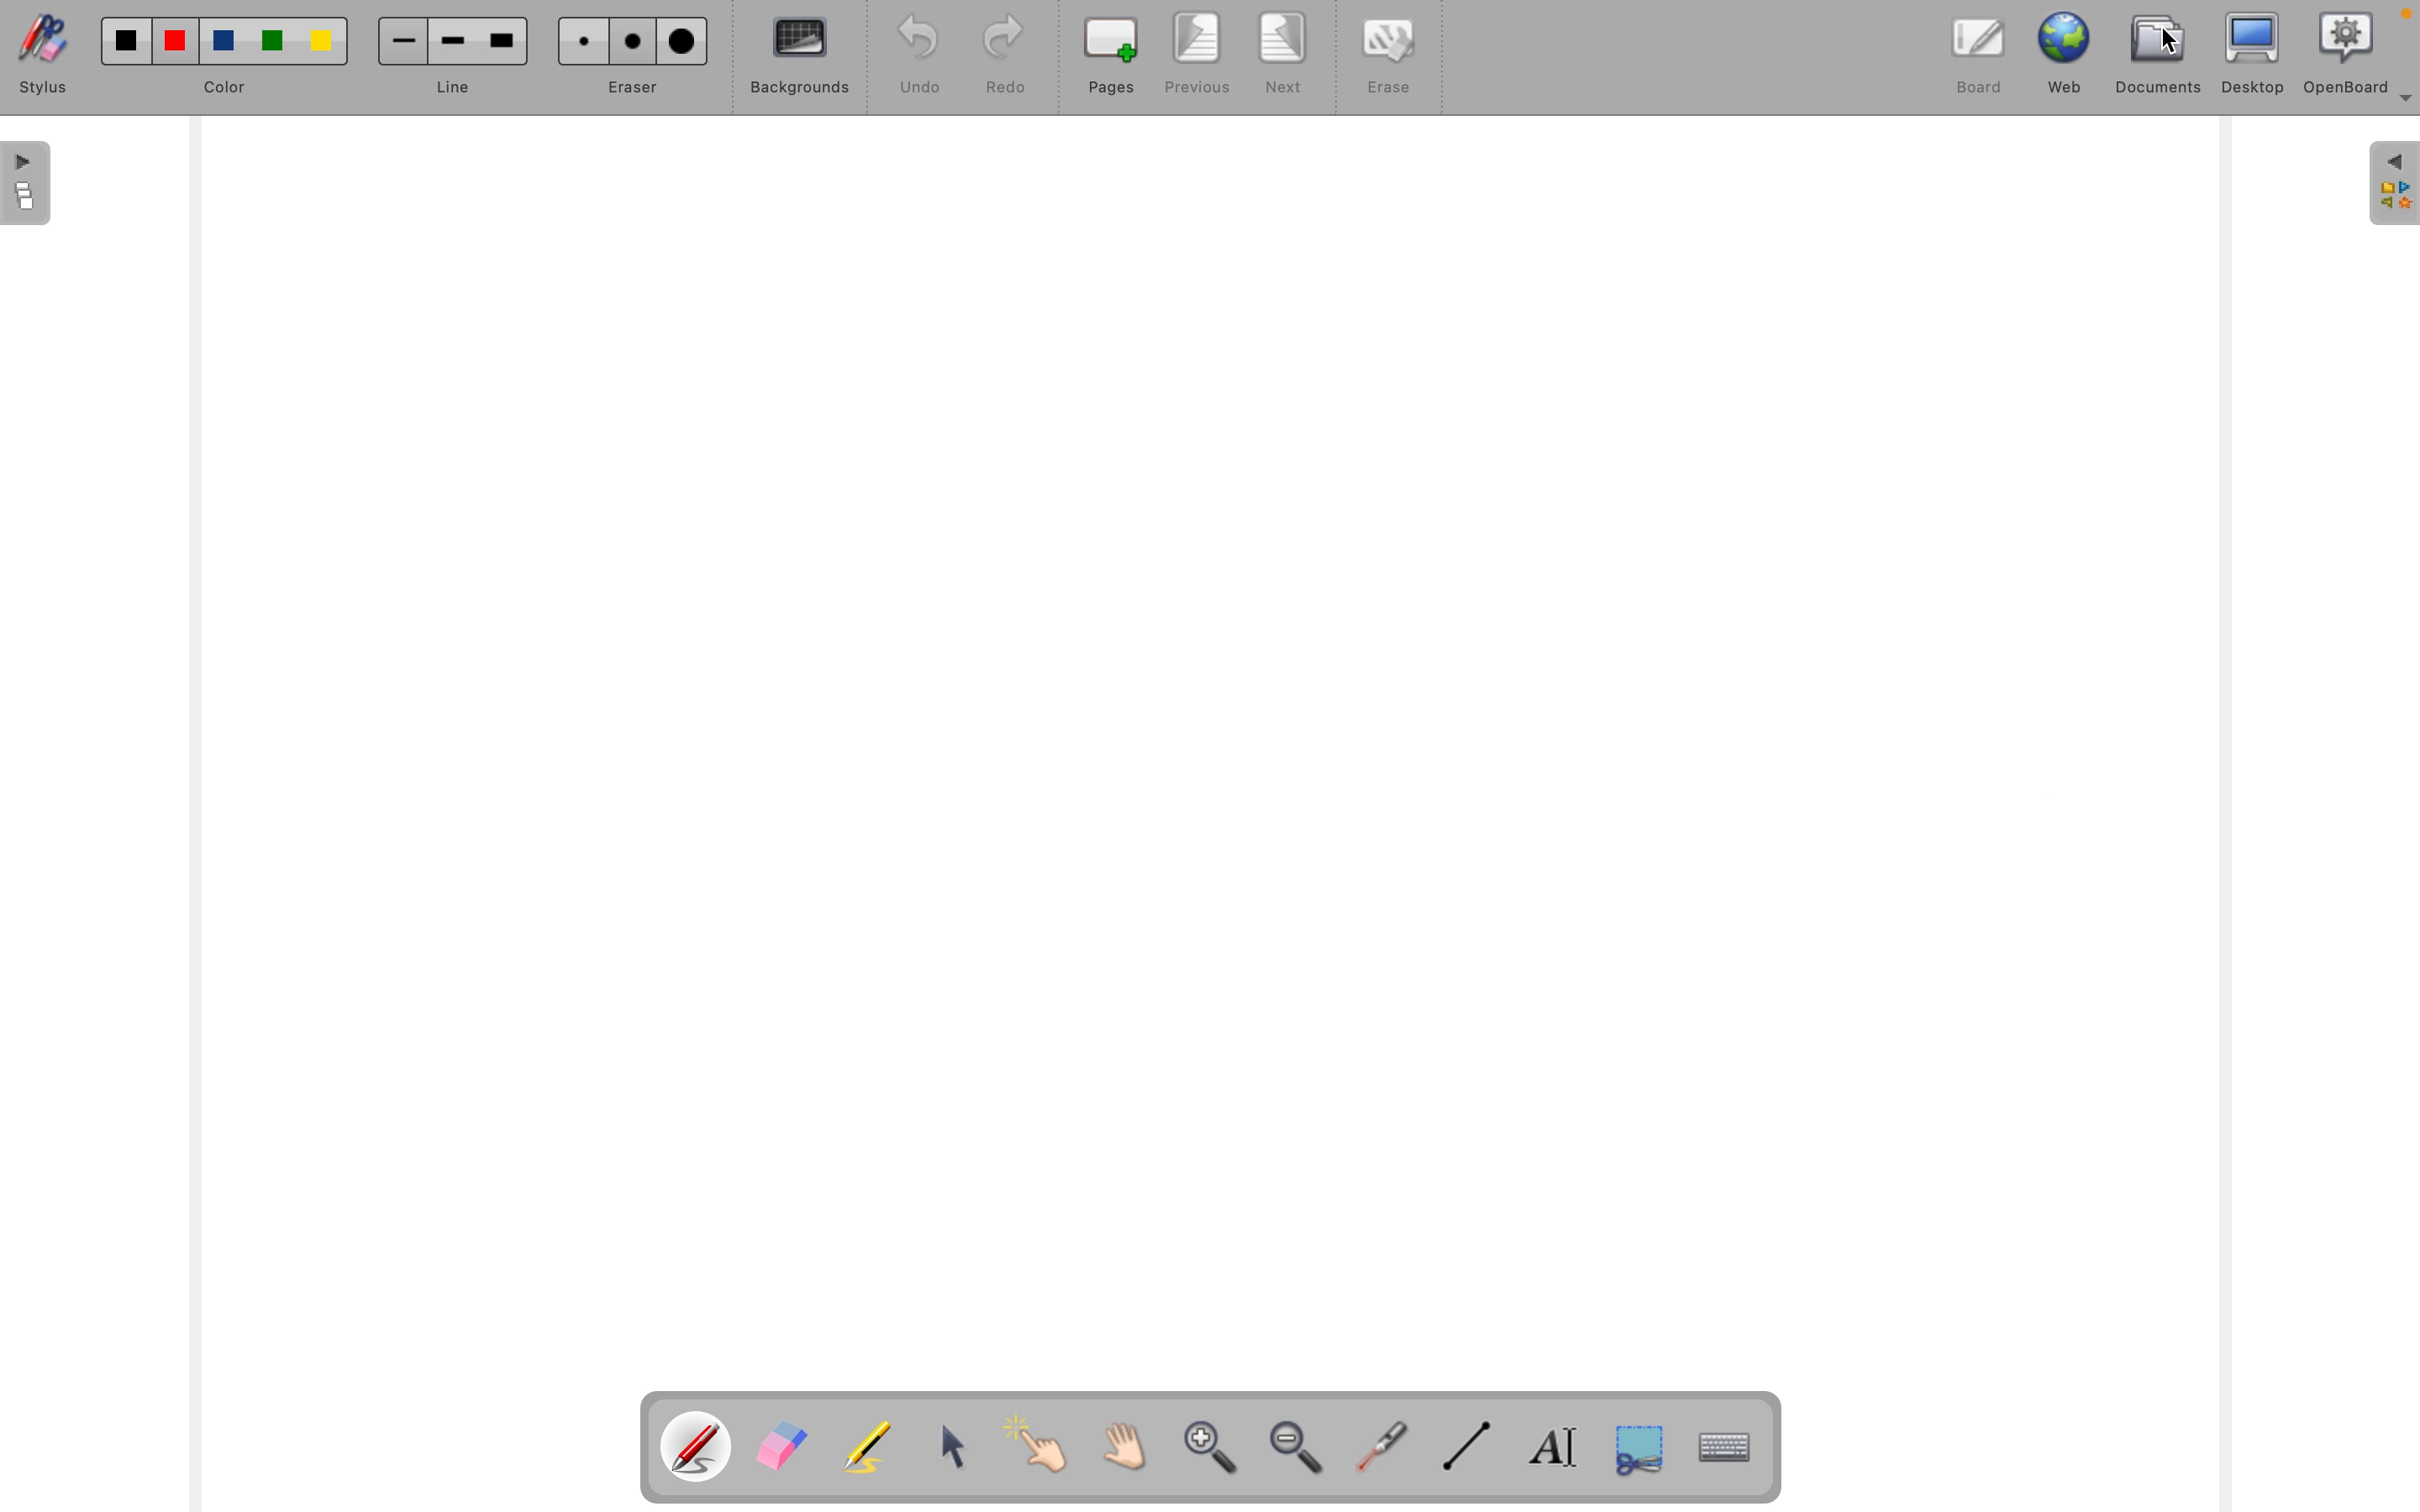  I want to click on undo, so click(909, 56).